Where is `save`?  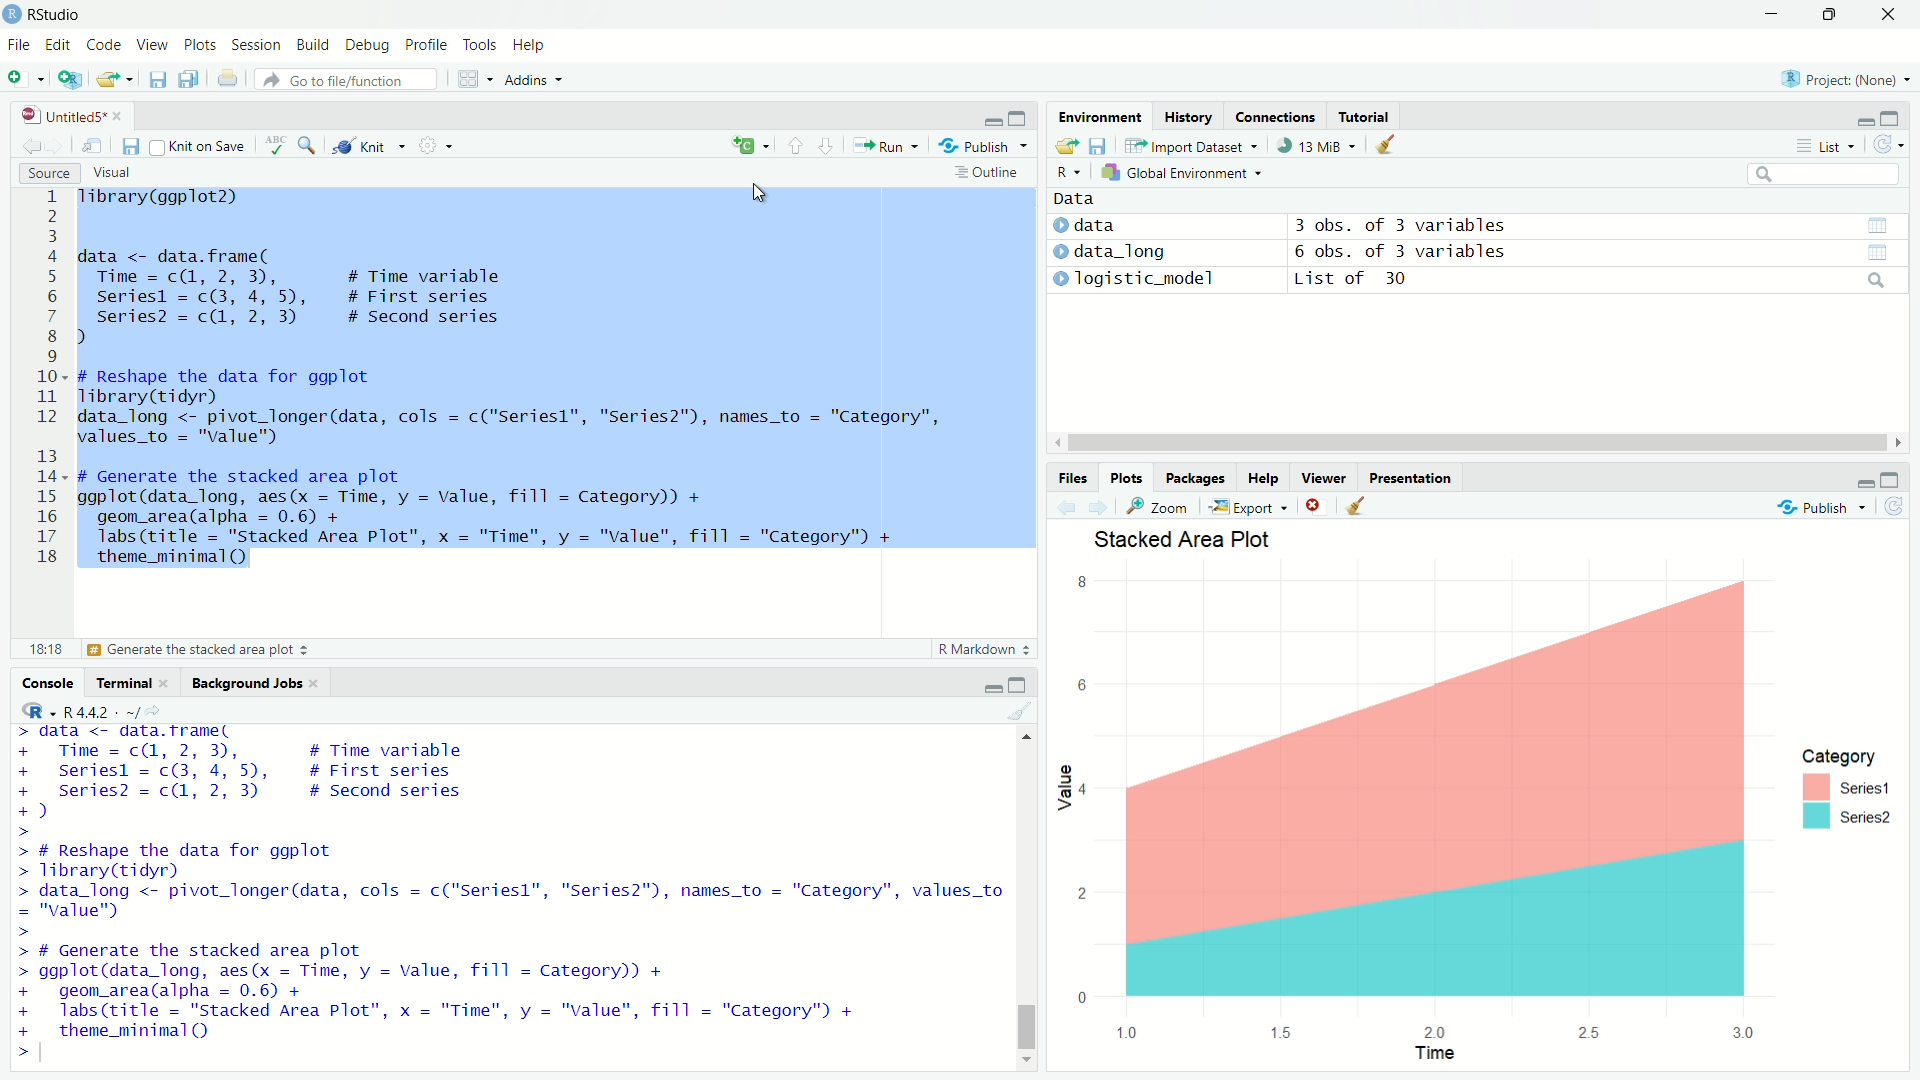
save is located at coordinates (156, 83).